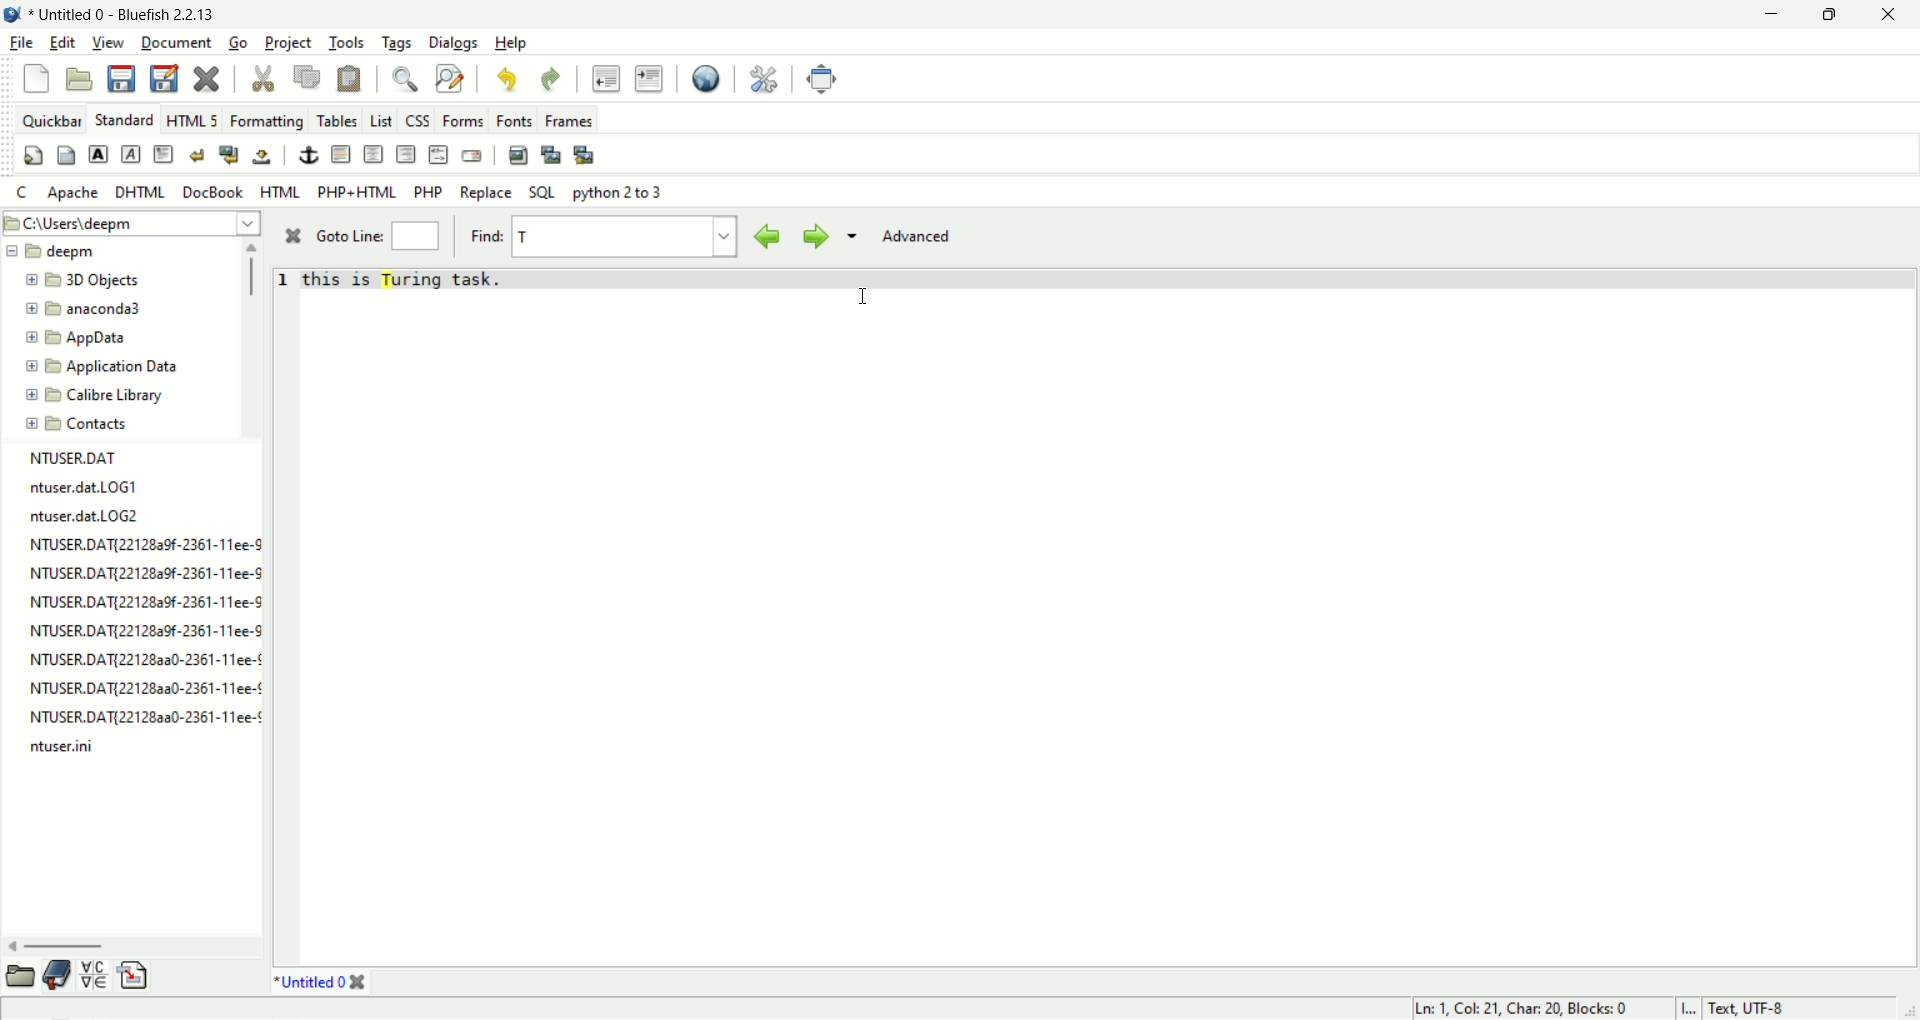 Image resolution: width=1920 pixels, height=1020 pixels. Describe the element at coordinates (94, 422) in the screenshot. I see `folder name` at that location.